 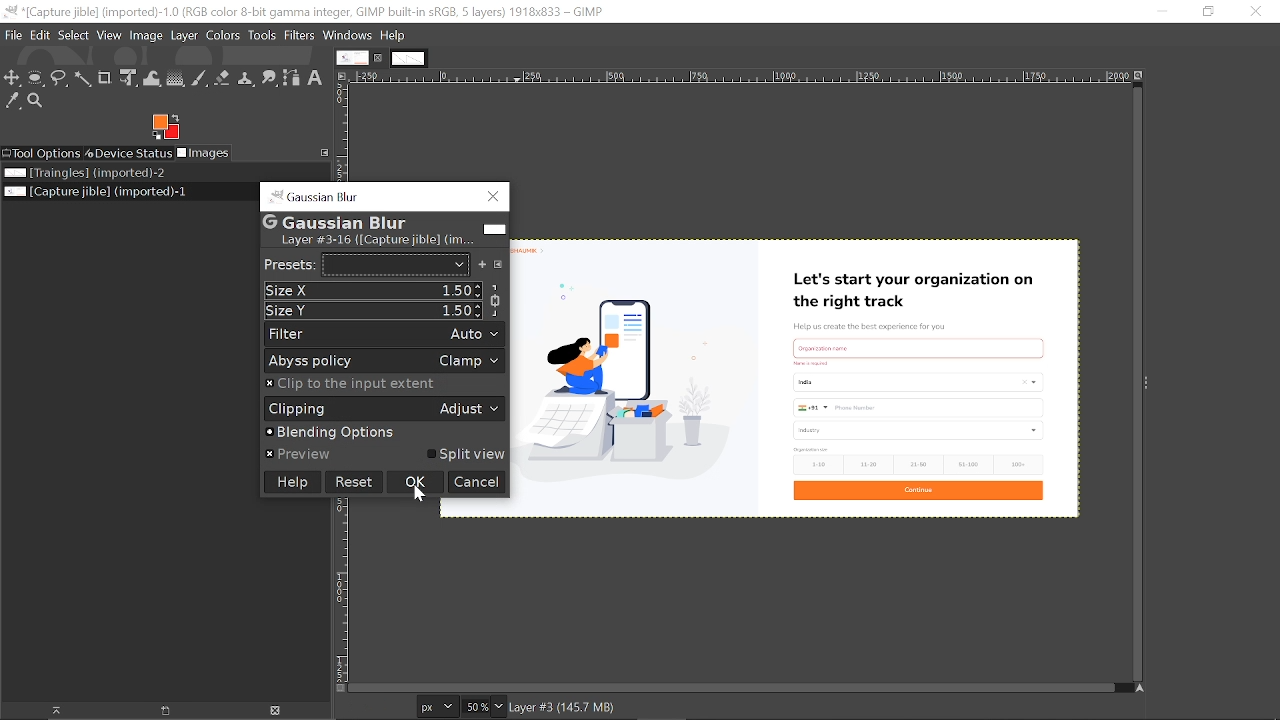 What do you see at coordinates (1139, 75) in the screenshot?
I see `Zoon image when window size changes` at bounding box center [1139, 75].